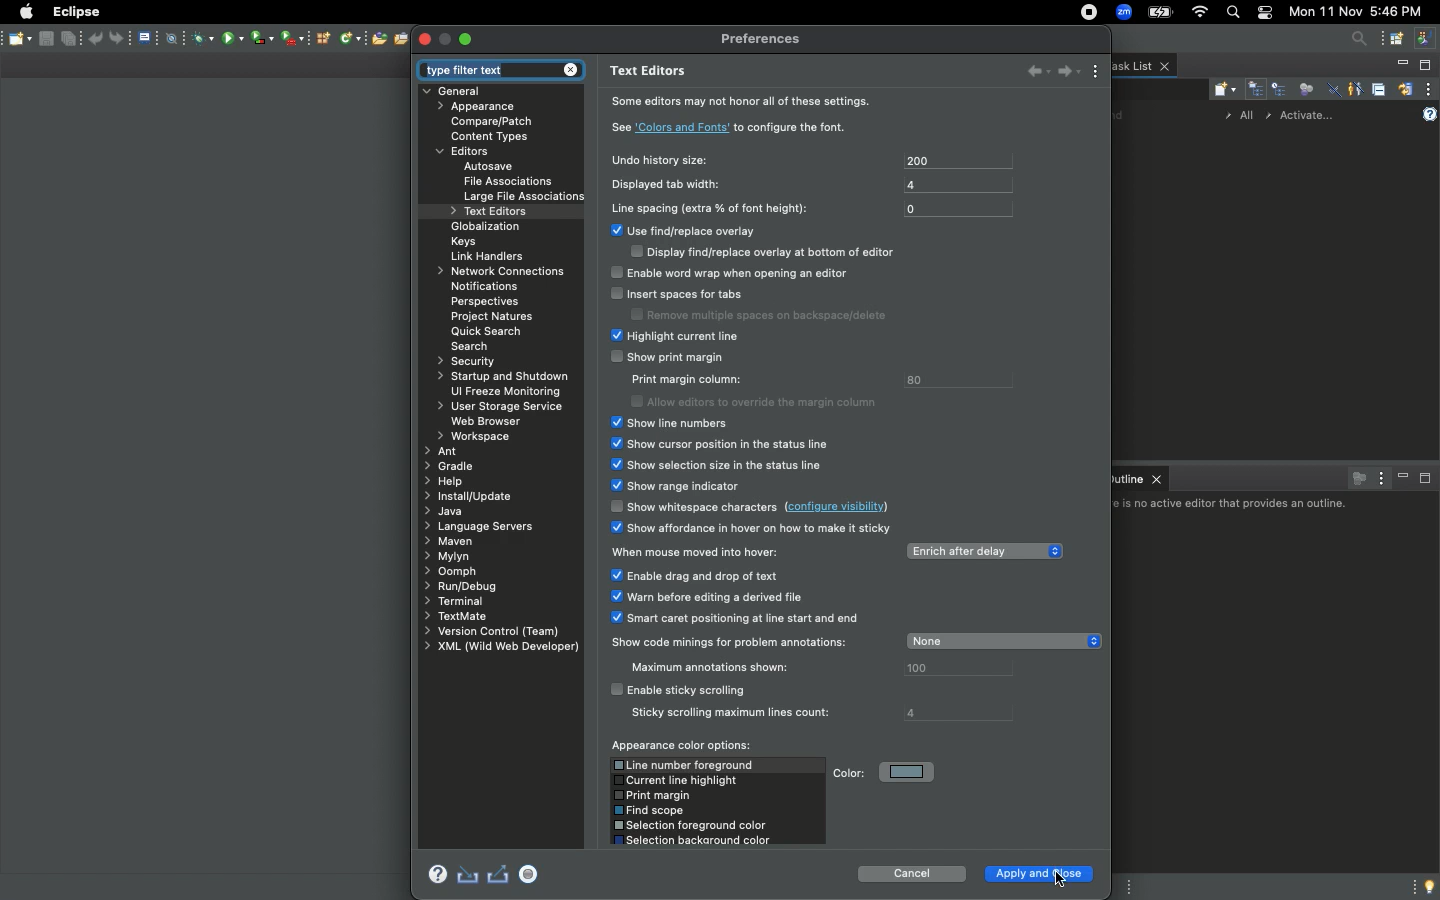  Describe the element at coordinates (652, 71) in the screenshot. I see `Text editors` at that location.